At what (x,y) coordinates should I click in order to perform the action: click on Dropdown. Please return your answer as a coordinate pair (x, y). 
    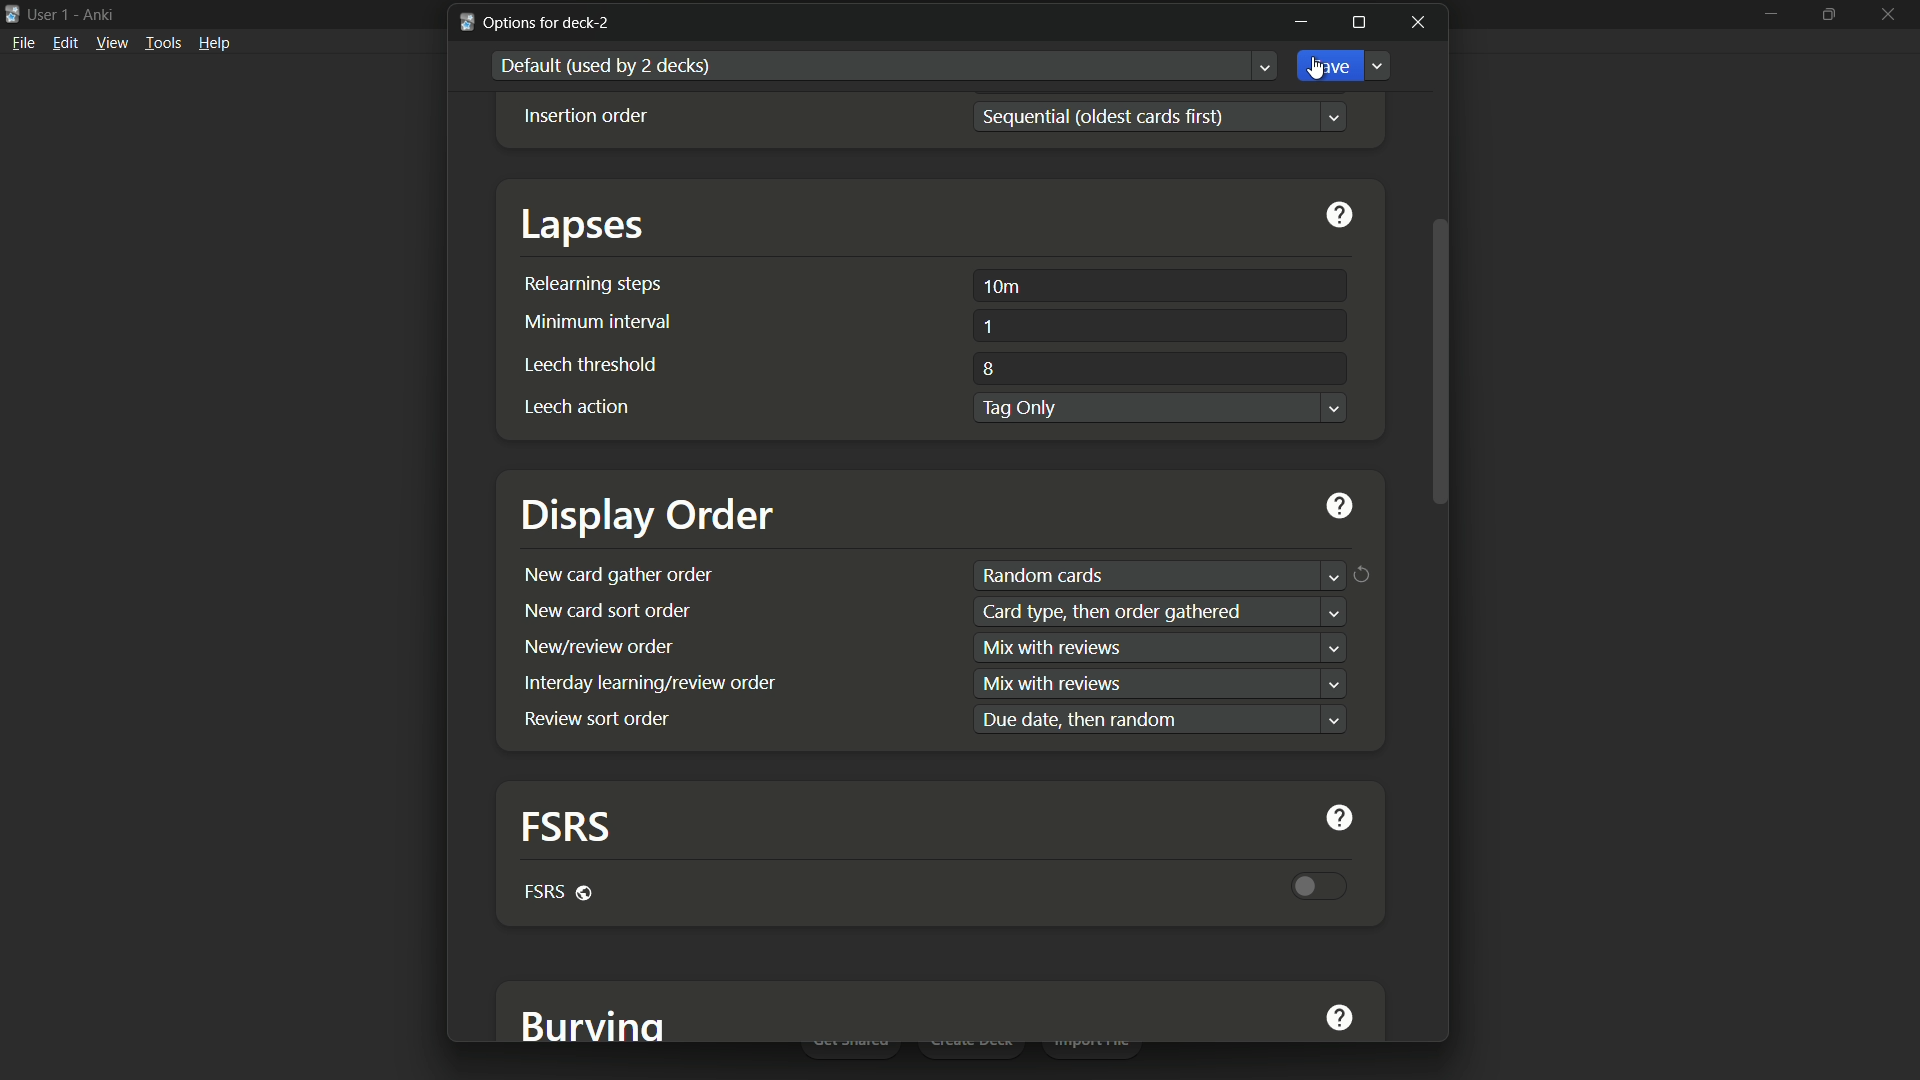
    Looking at the image, I should click on (1337, 407).